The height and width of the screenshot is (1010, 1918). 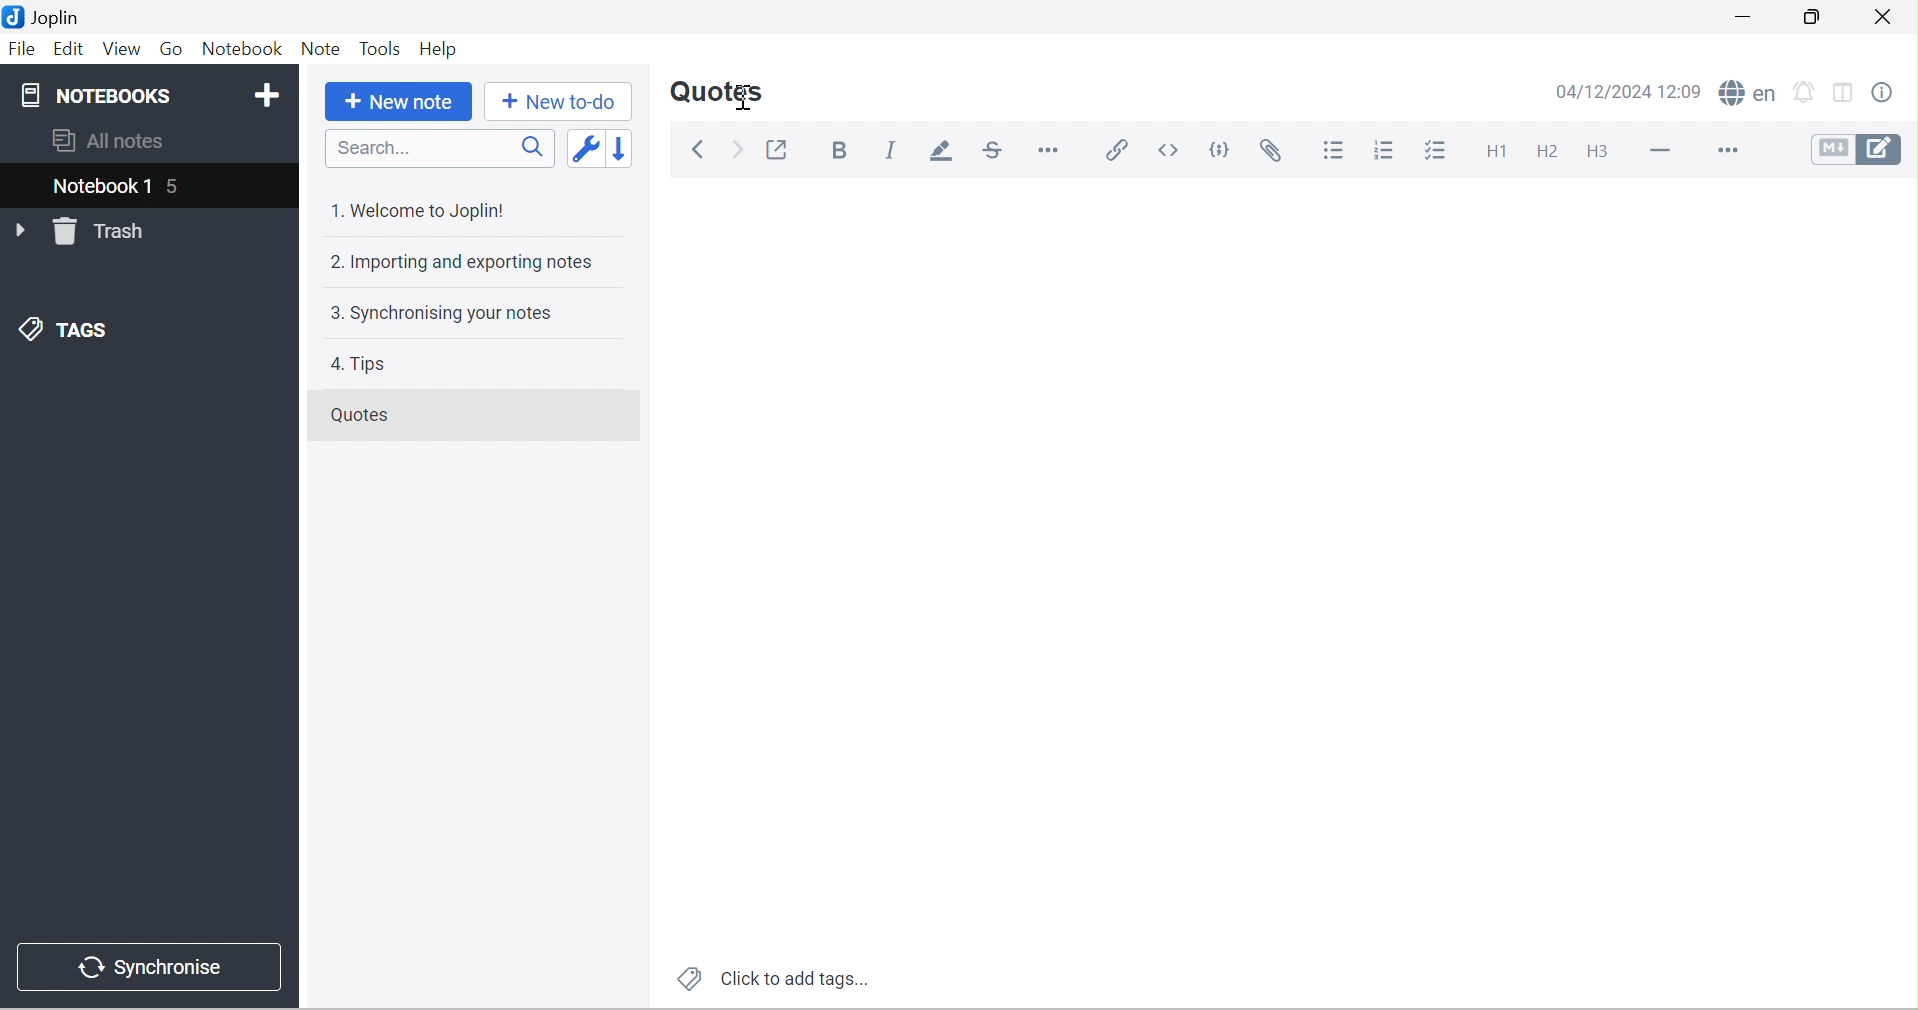 What do you see at coordinates (1595, 152) in the screenshot?
I see `Heading 3` at bounding box center [1595, 152].